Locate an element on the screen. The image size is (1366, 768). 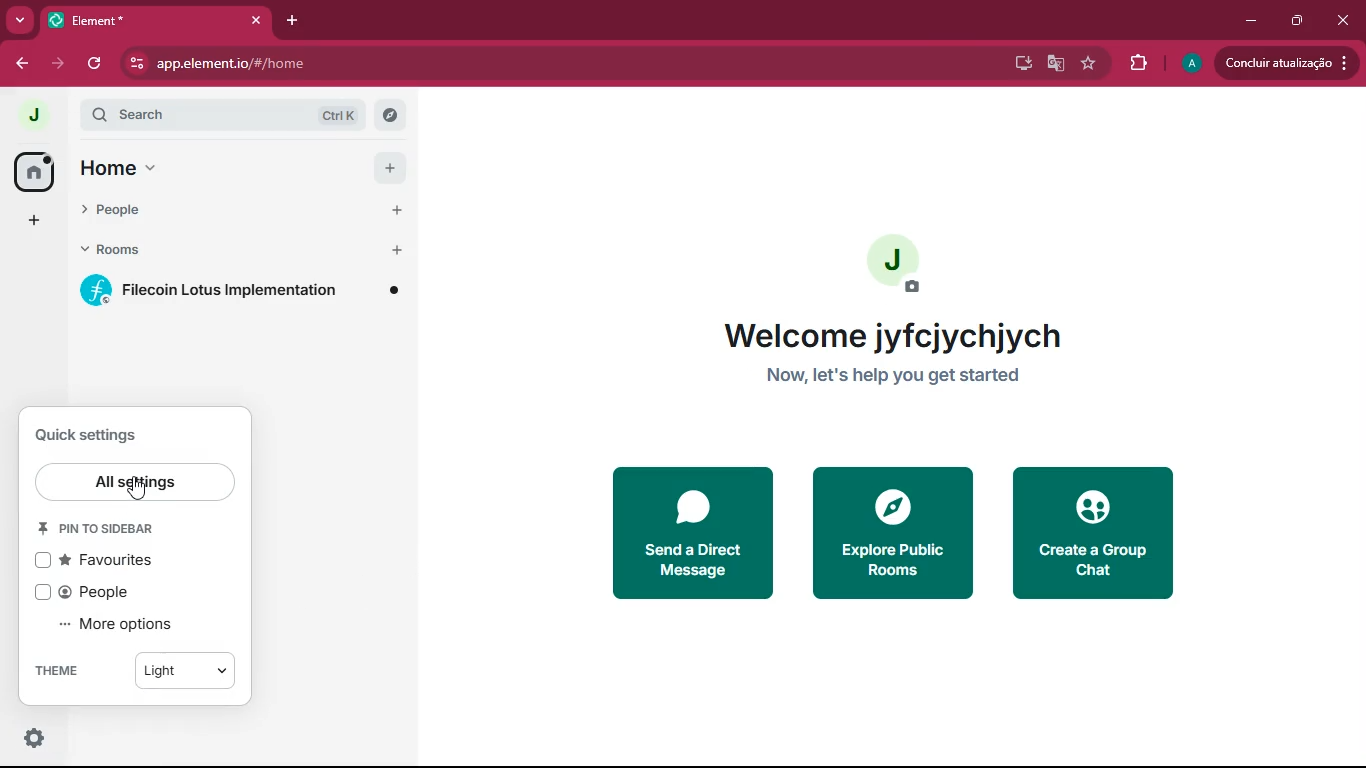
add profile picture is located at coordinates (903, 264).